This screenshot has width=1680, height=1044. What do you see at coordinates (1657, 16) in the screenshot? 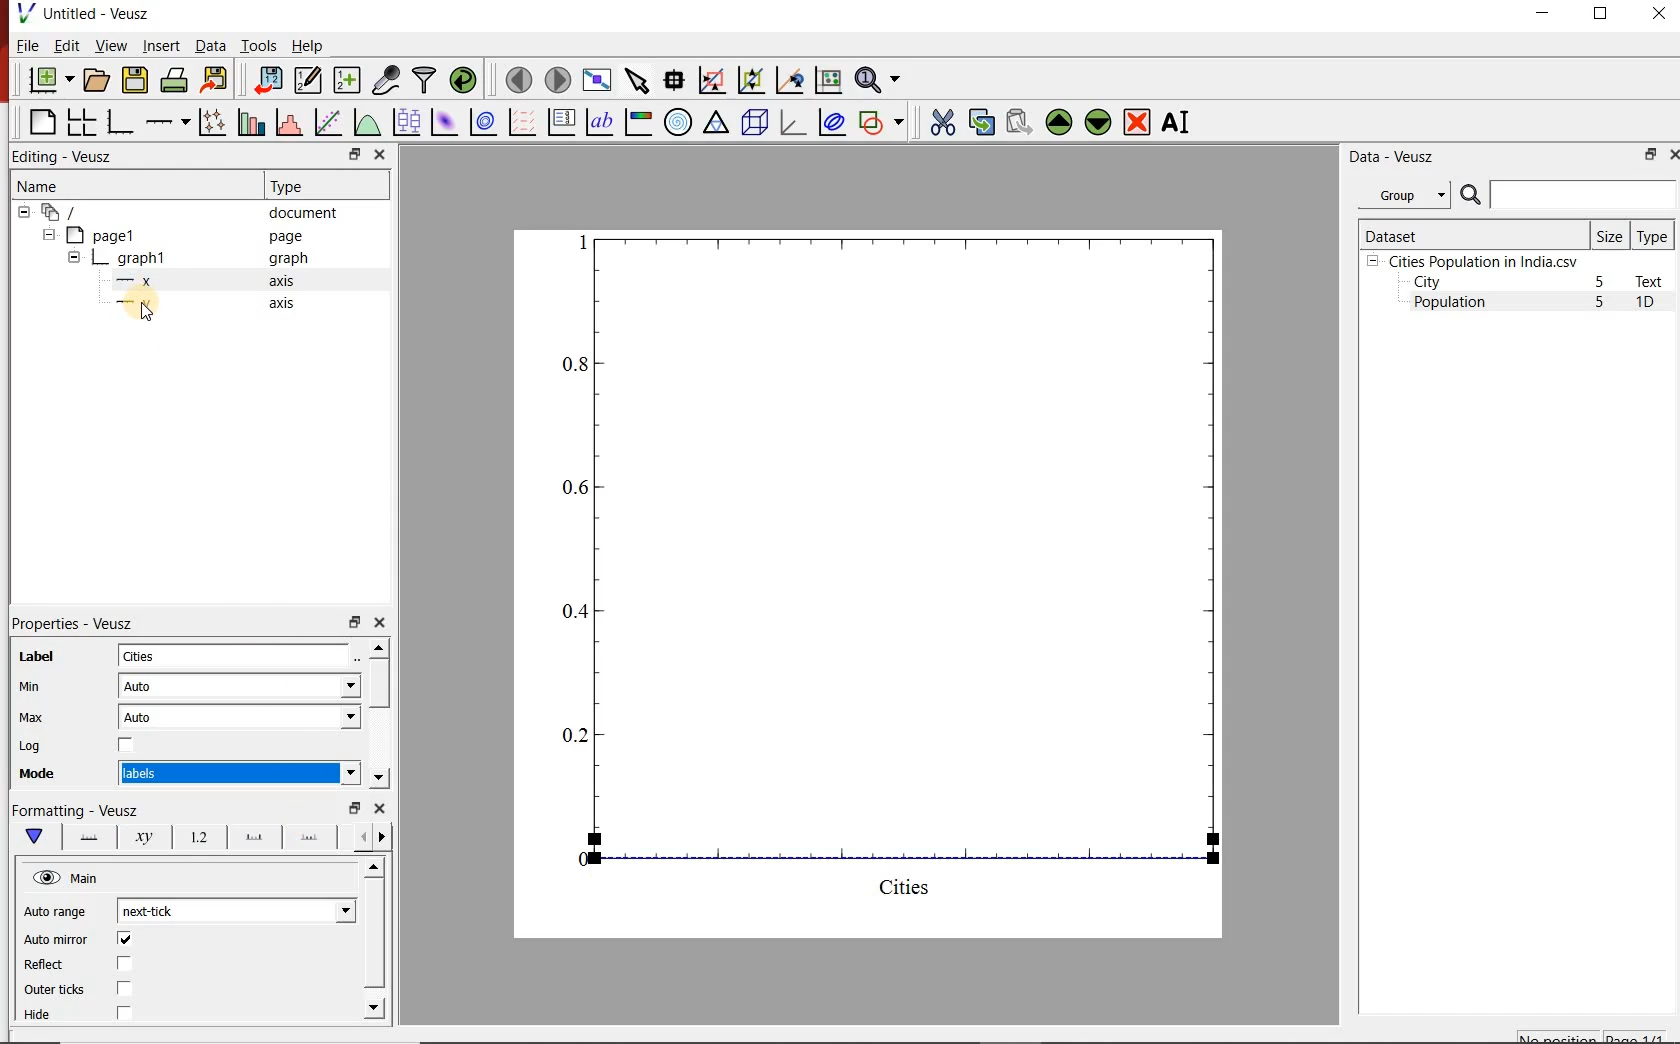
I see `CLOSE` at bounding box center [1657, 16].